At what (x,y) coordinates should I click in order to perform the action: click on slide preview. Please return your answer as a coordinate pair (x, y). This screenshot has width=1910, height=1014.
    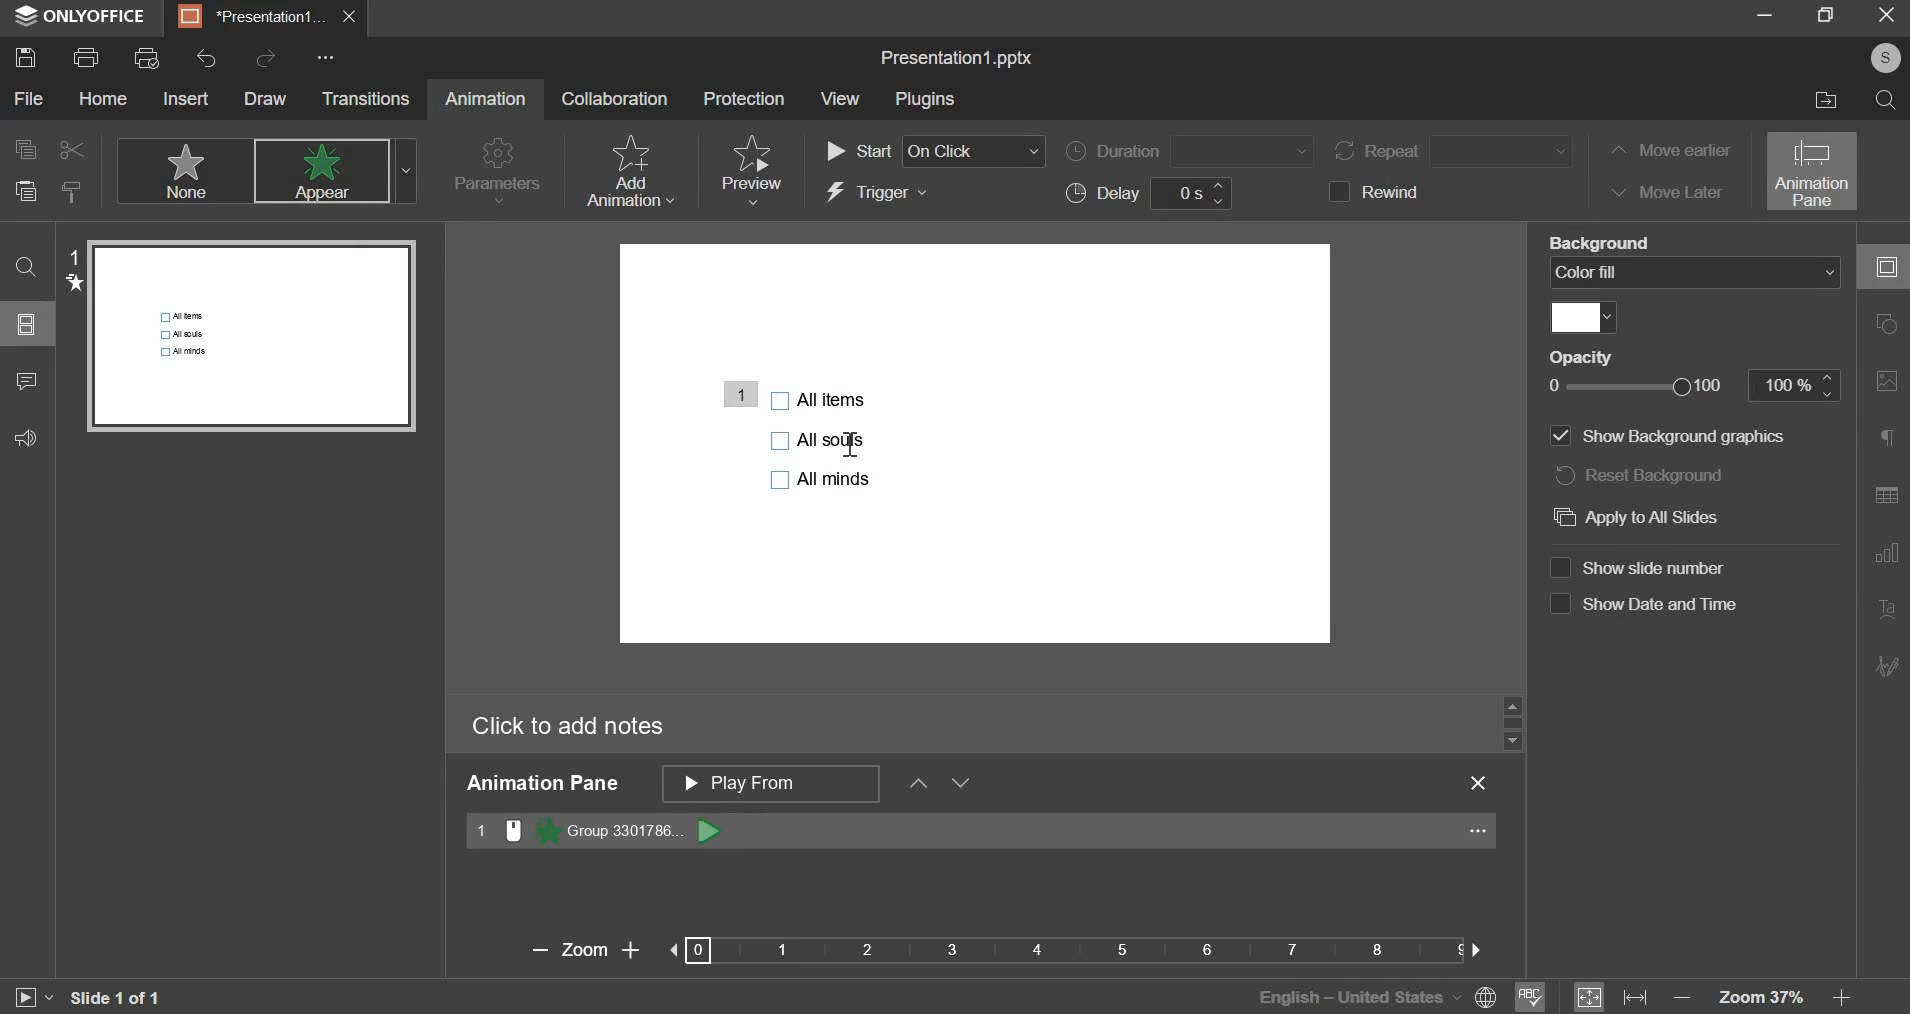
    Looking at the image, I should click on (251, 335).